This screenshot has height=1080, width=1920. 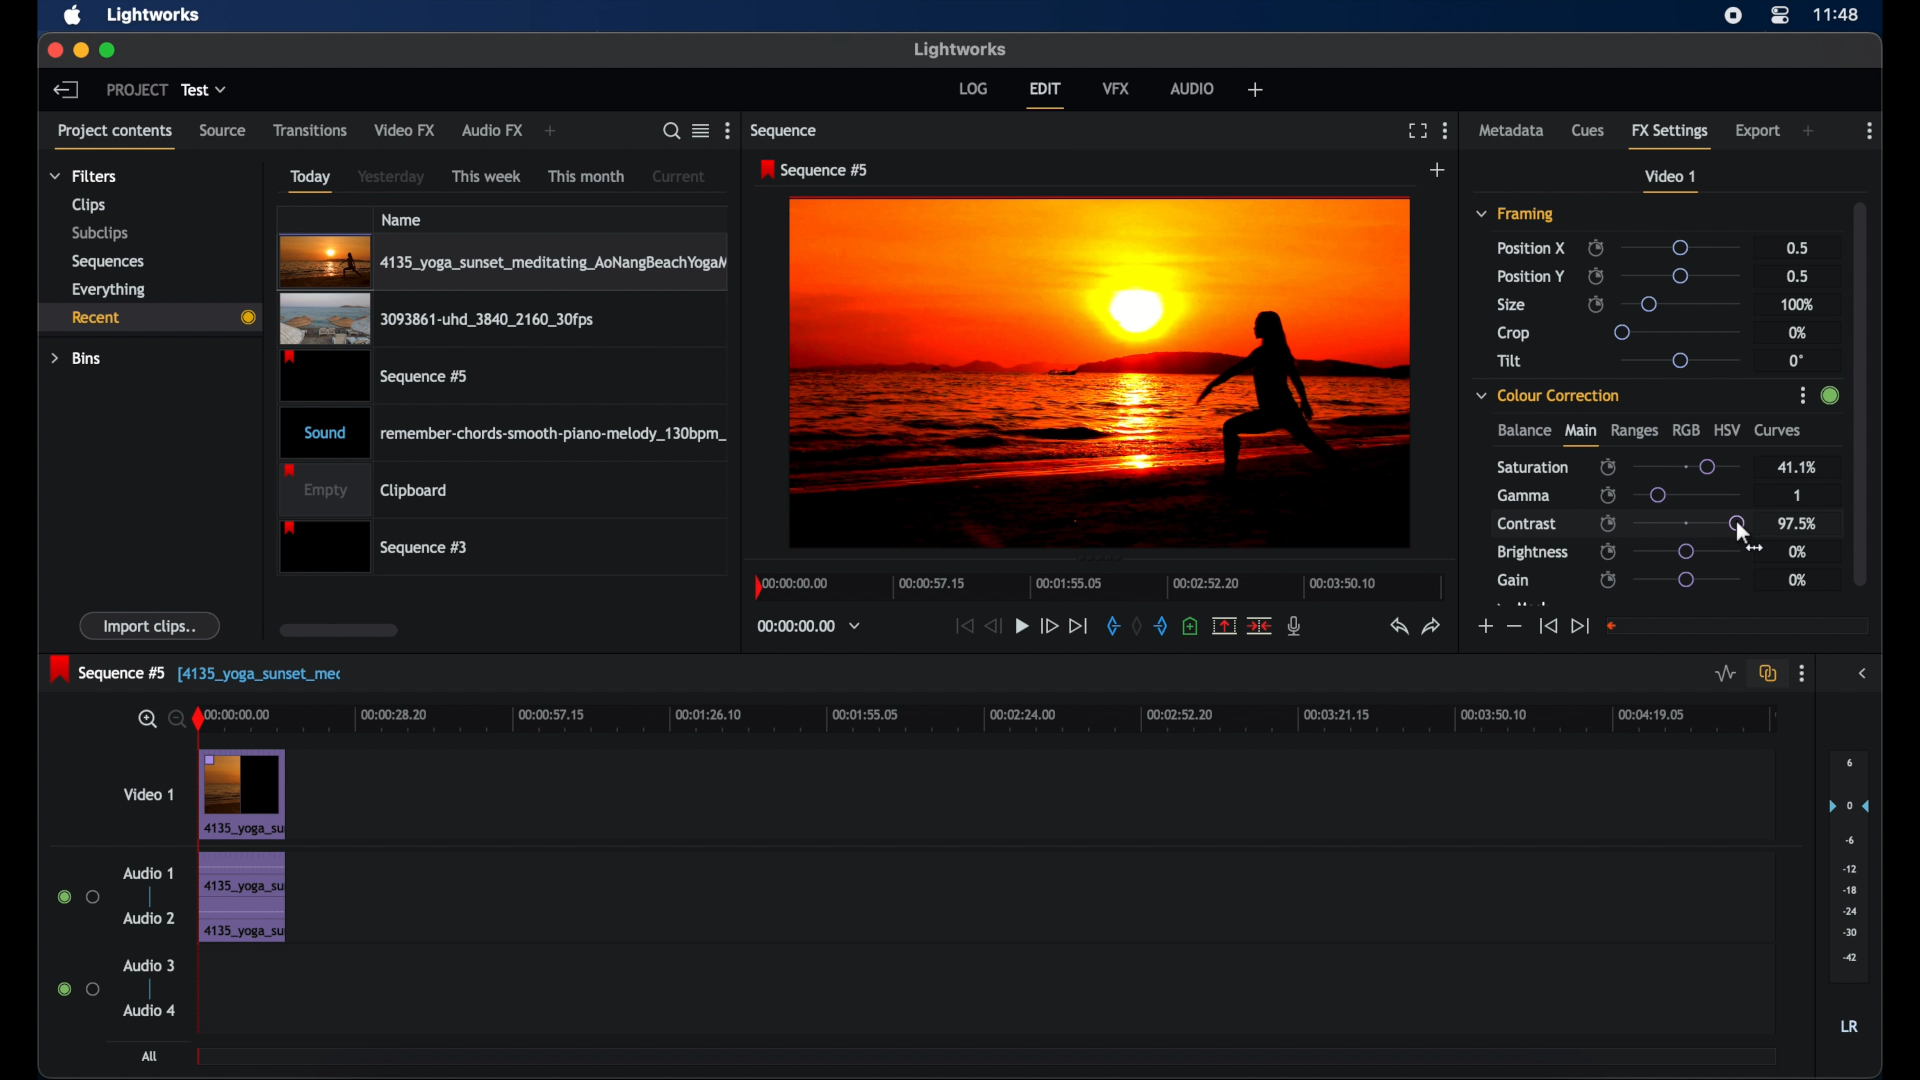 What do you see at coordinates (1796, 466) in the screenshot?
I see `41.1%` at bounding box center [1796, 466].